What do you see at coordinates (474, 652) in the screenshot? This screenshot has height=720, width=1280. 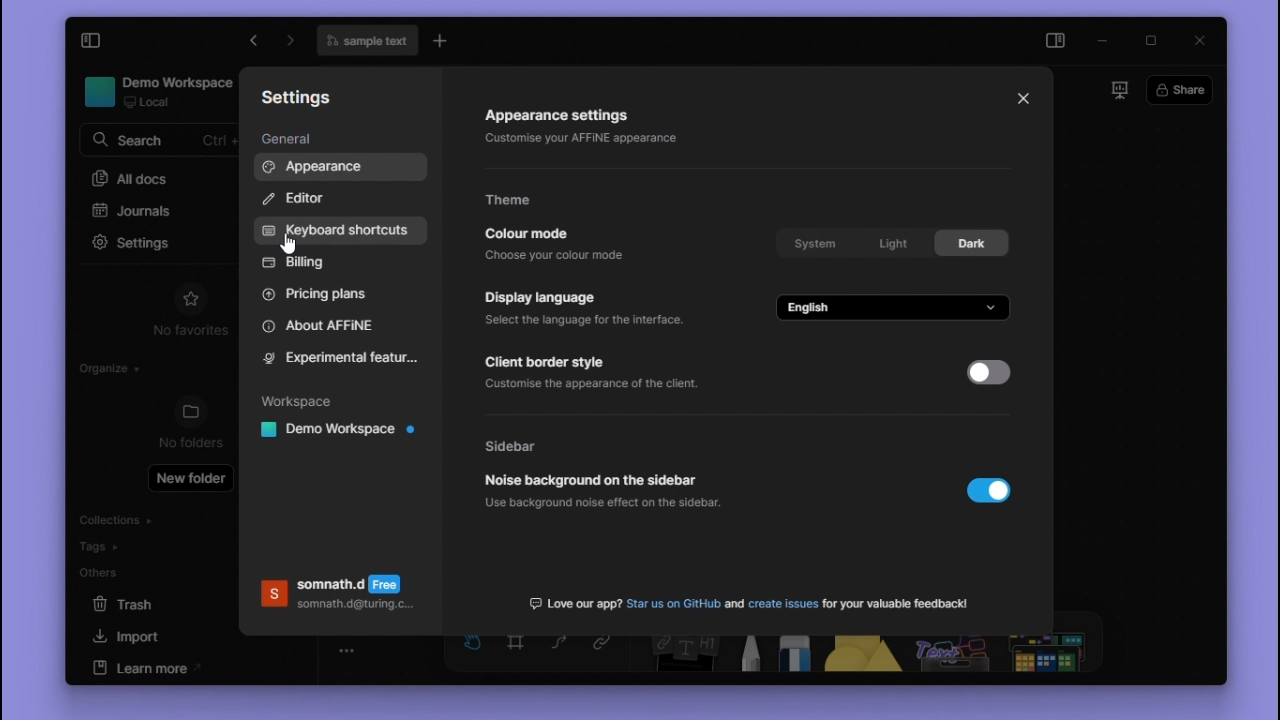 I see `hand` at bounding box center [474, 652].